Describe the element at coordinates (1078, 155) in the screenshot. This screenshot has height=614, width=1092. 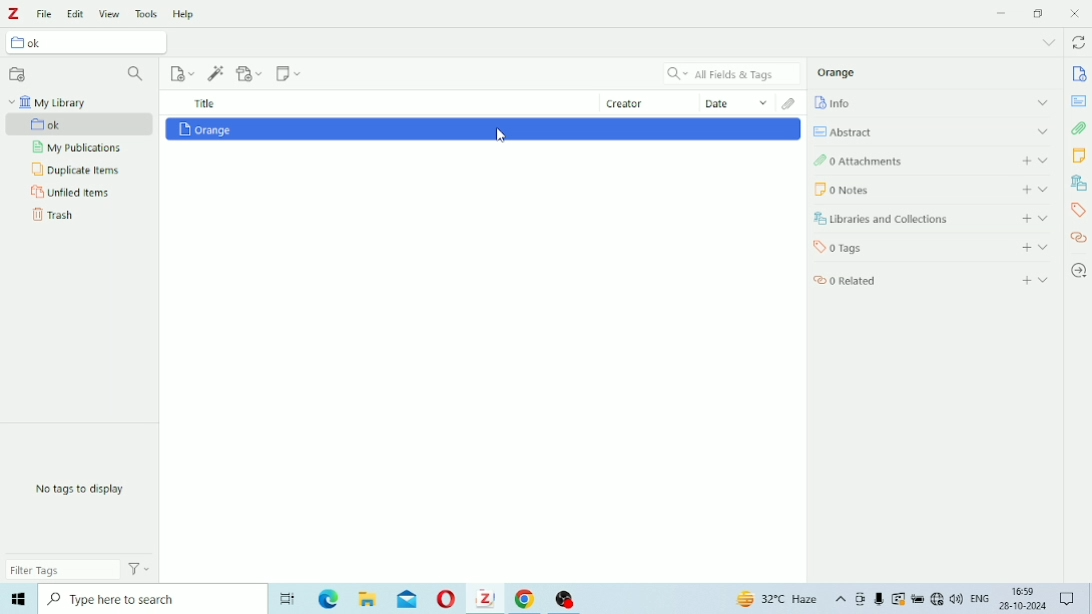
I see `Notes` at that location.